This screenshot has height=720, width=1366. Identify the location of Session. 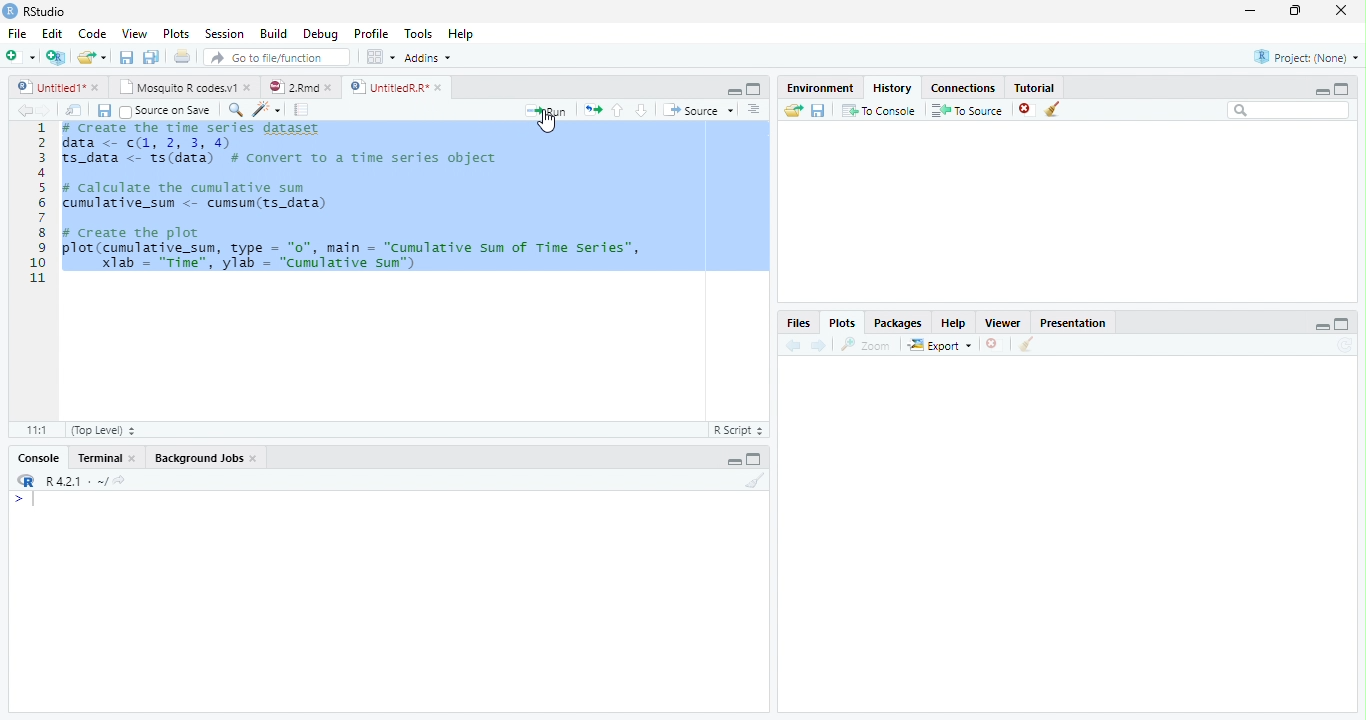
(224, 34).